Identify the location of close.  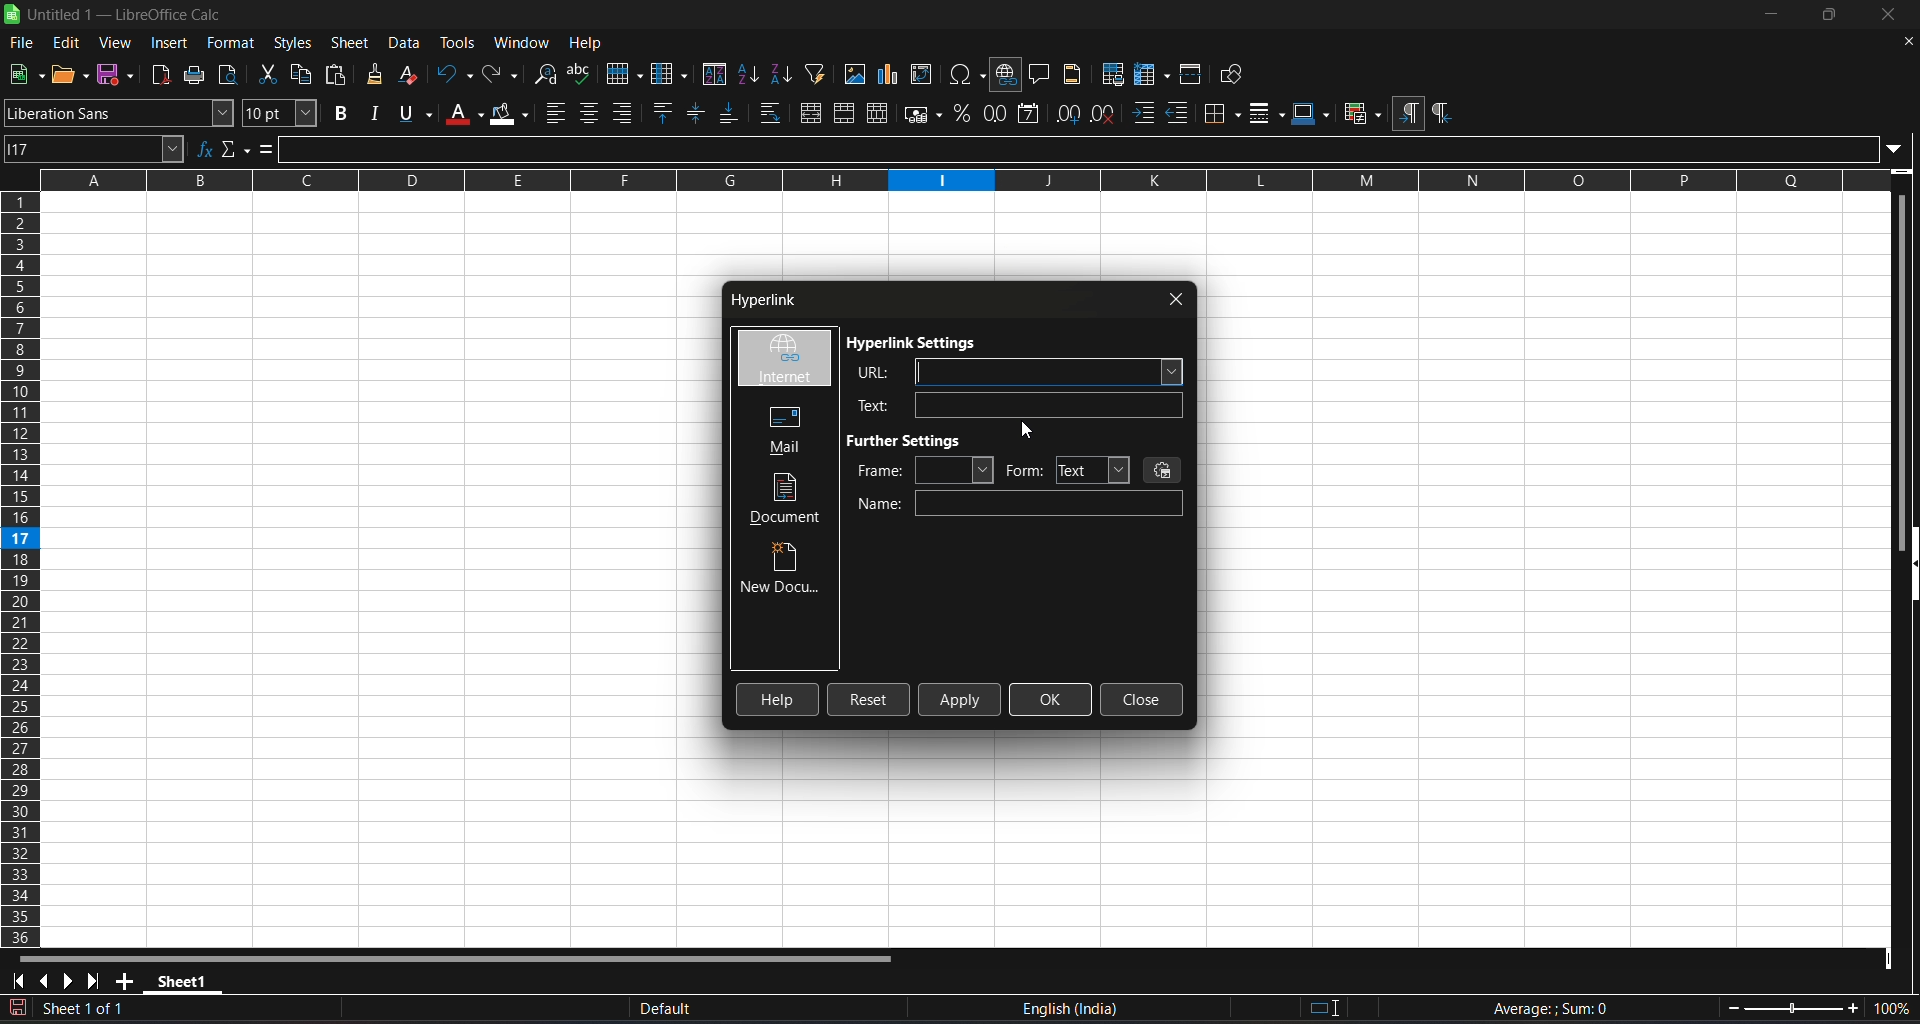
(1885, 14).